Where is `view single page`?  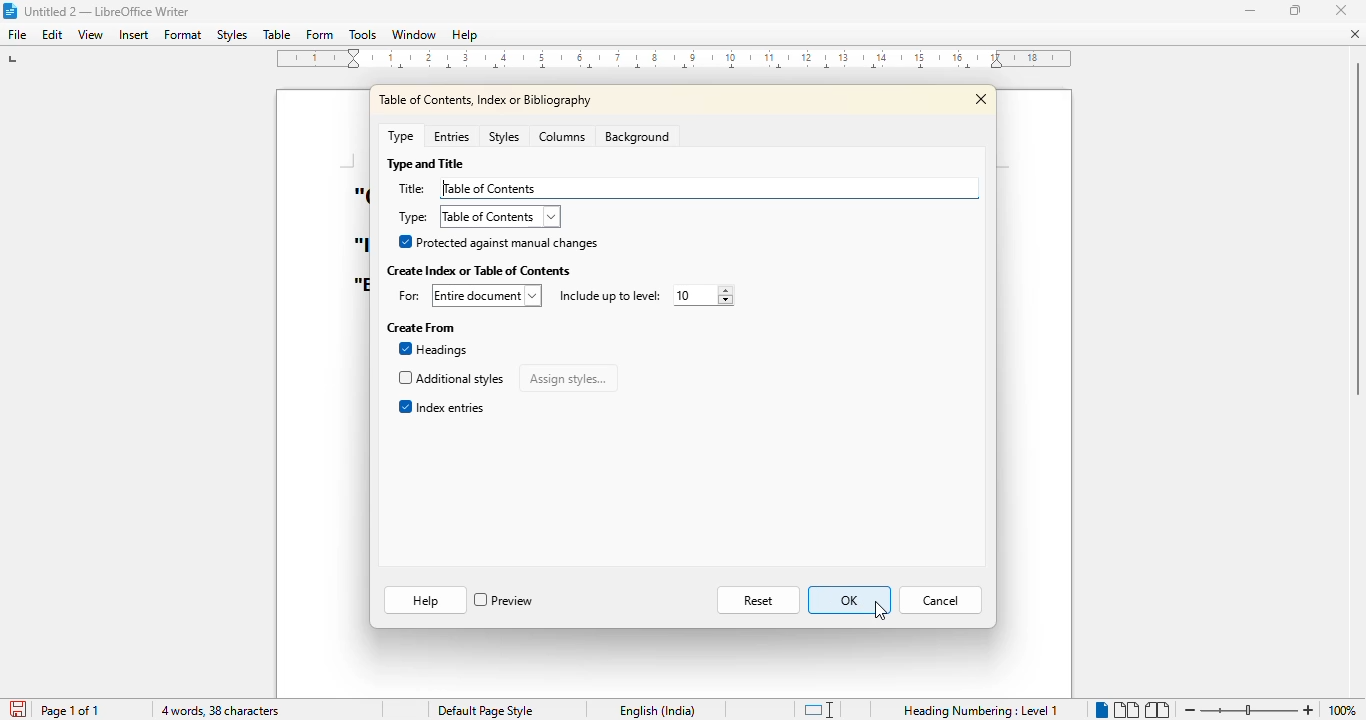
view single page is located at coordinates (1096, 707).